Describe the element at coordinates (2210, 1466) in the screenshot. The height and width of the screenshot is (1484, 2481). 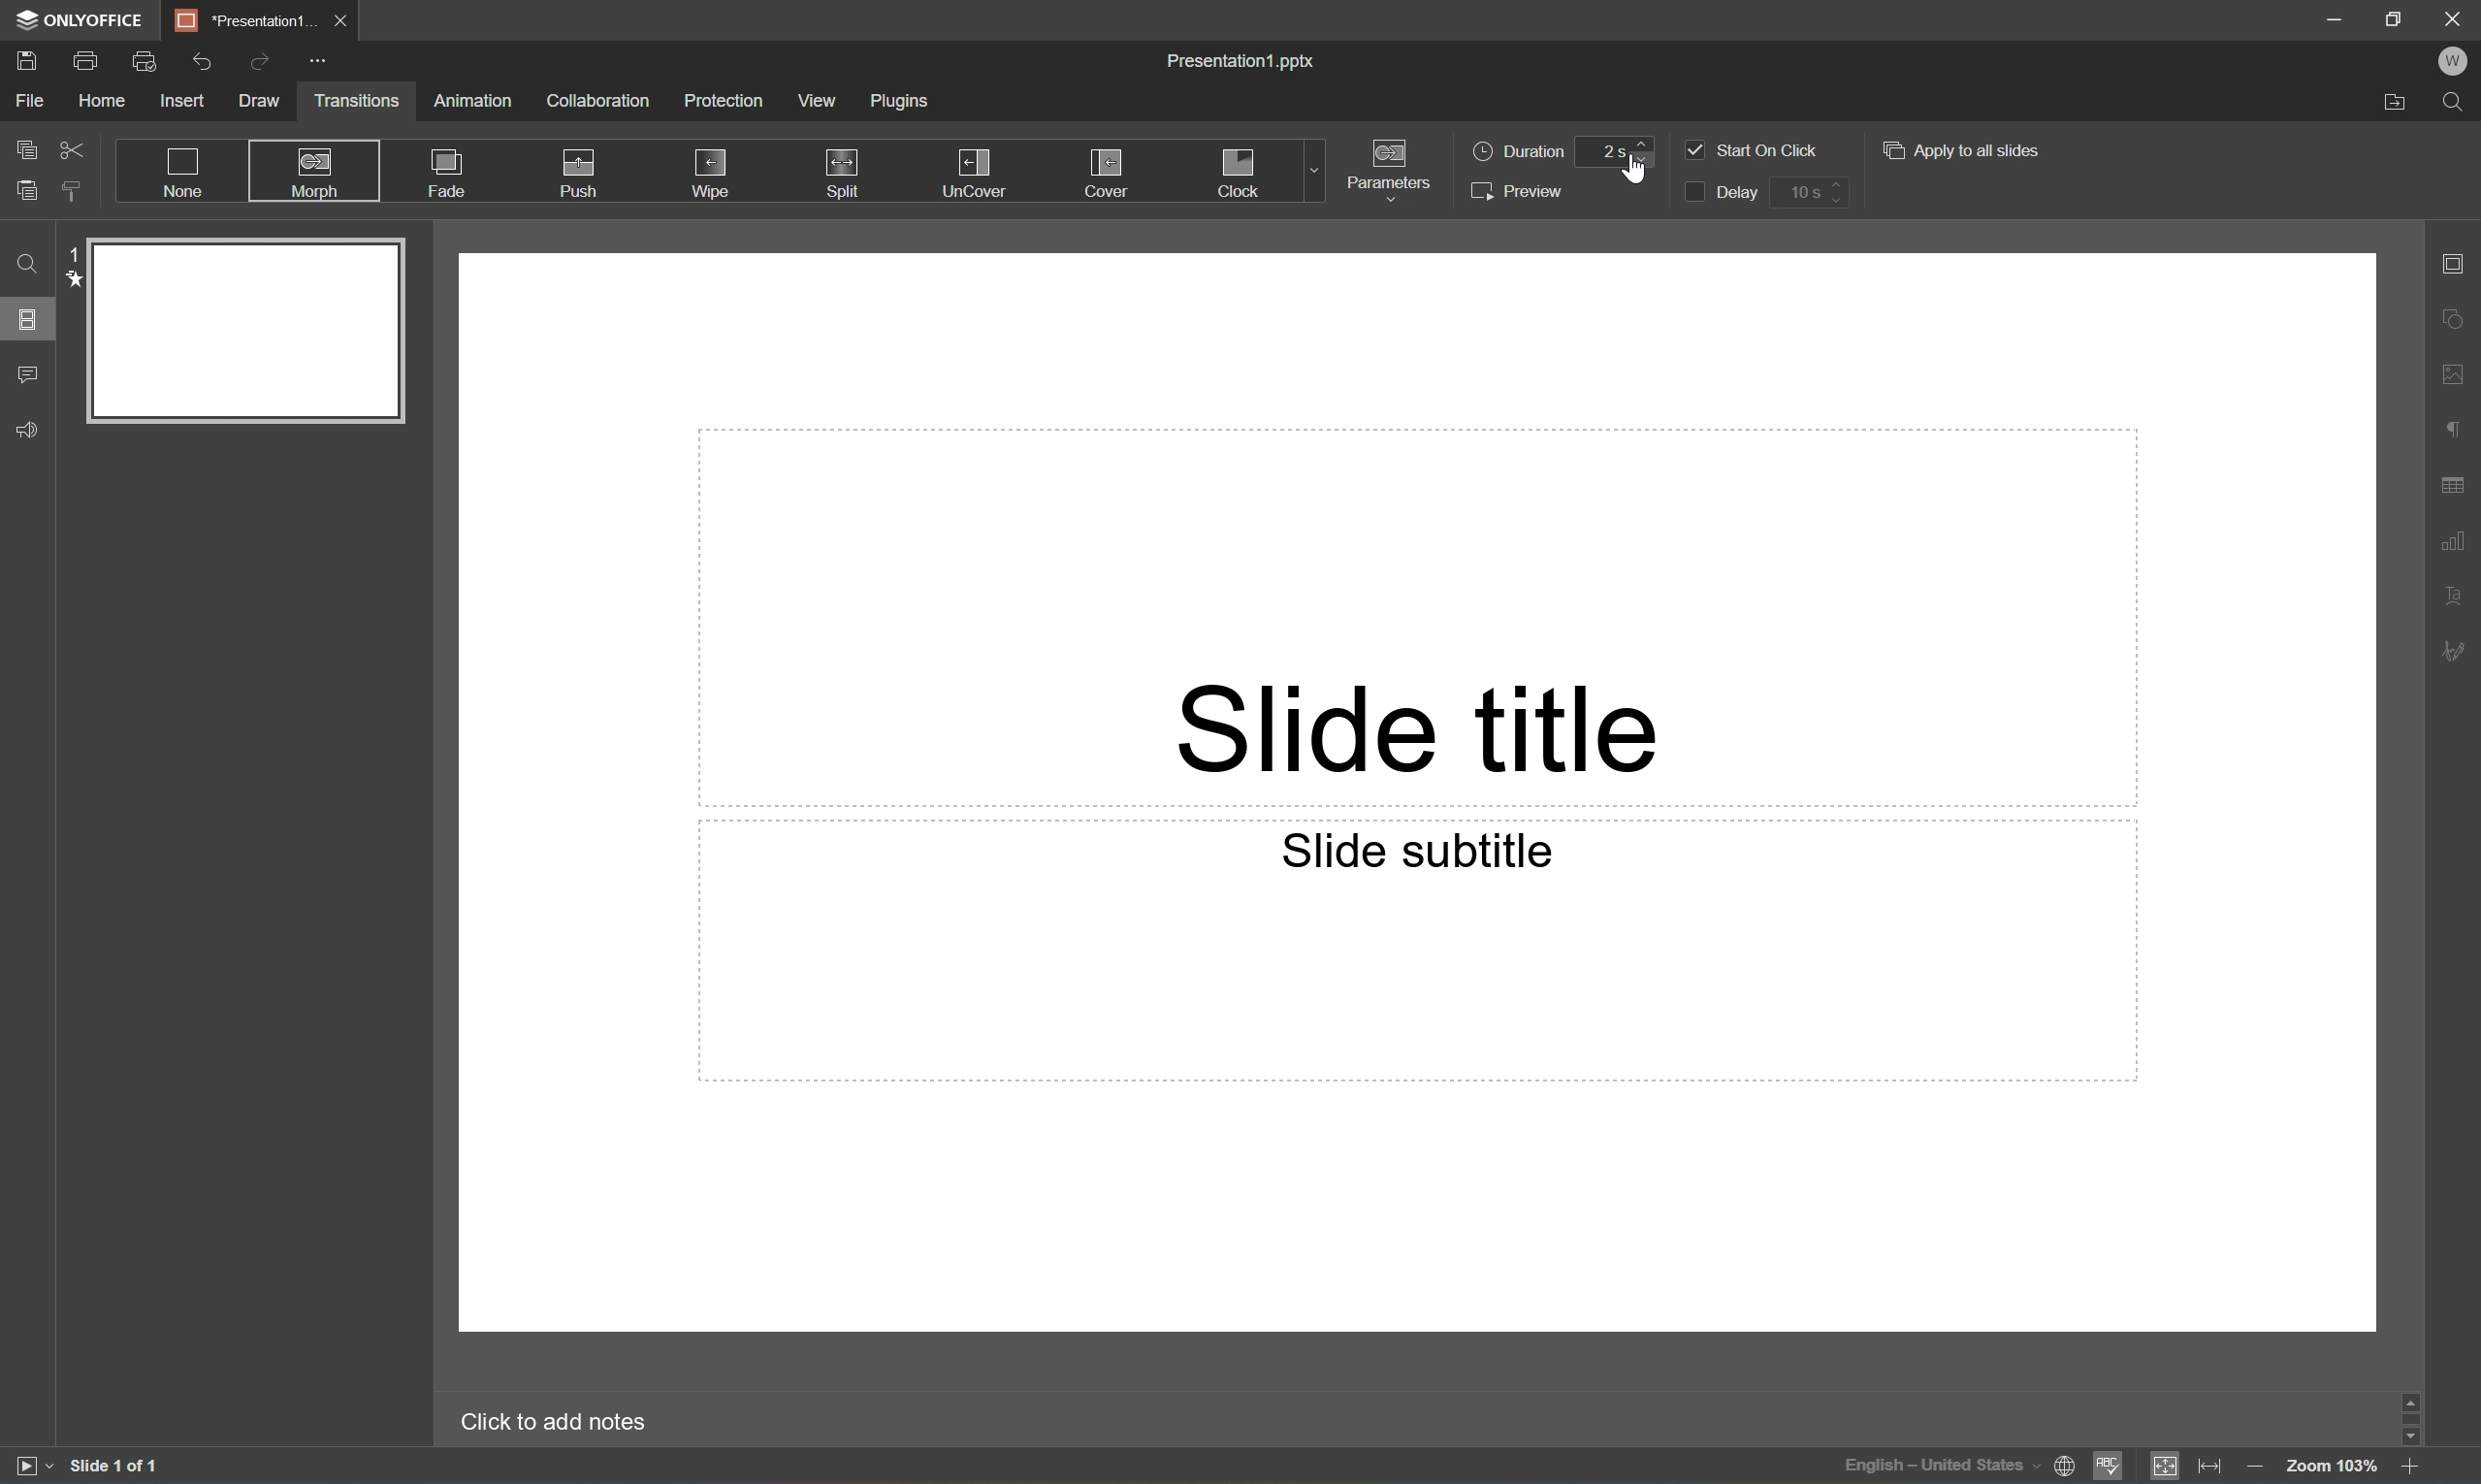
I see `Fit to width` at that location.